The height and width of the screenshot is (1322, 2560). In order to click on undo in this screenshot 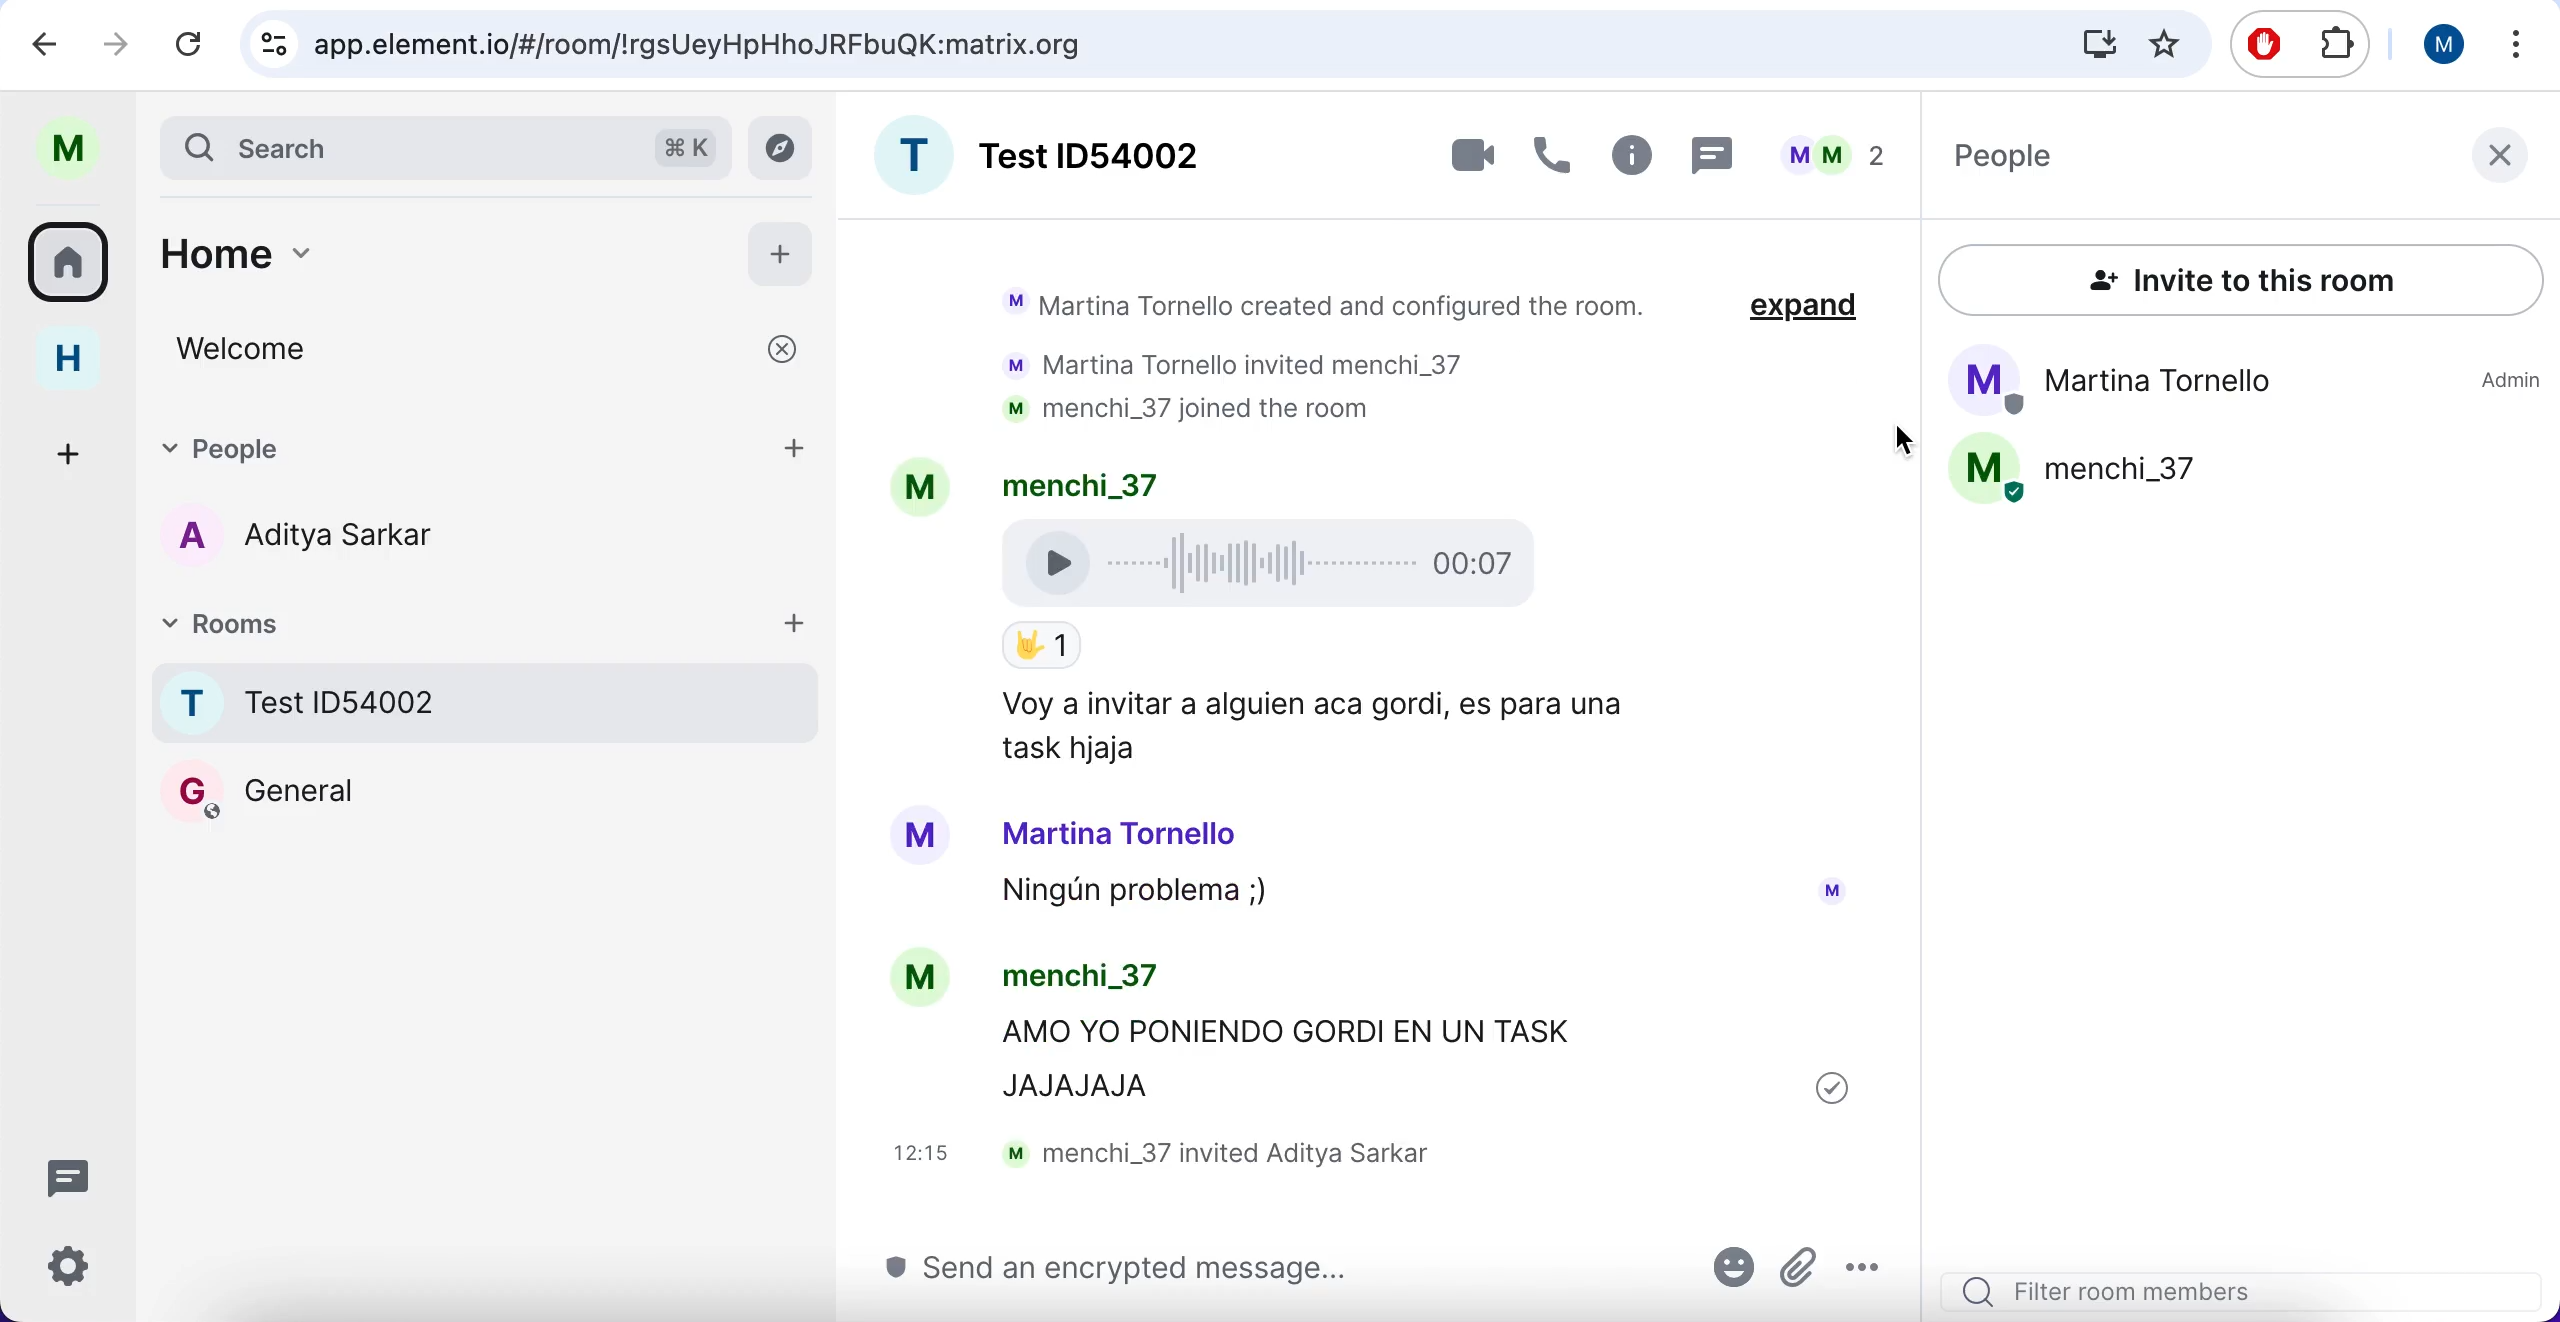, I will do `click(53, 47)`.